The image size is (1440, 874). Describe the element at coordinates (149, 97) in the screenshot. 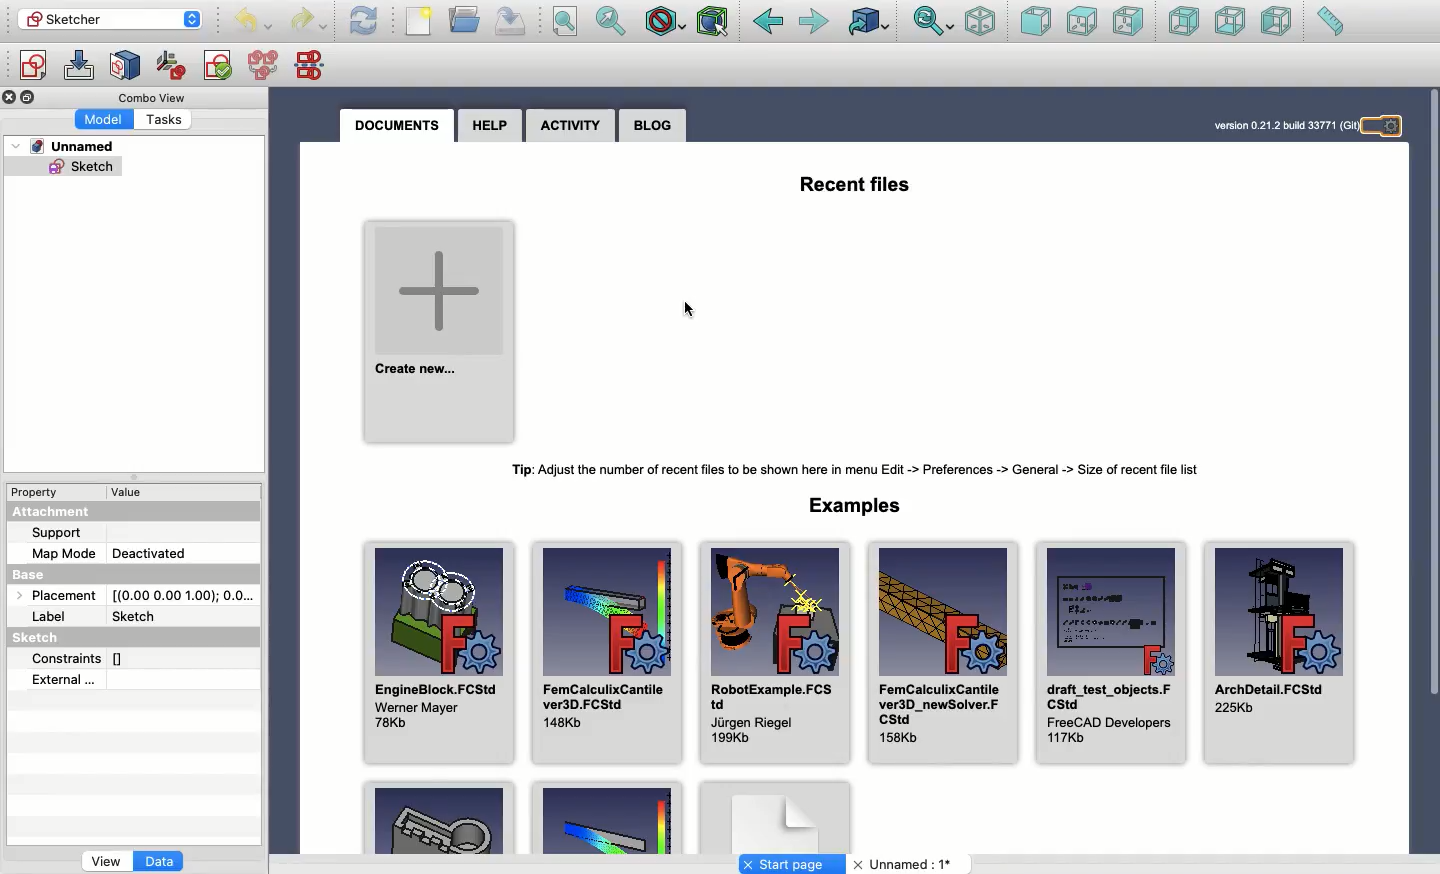

I see `Combo view` at that location.